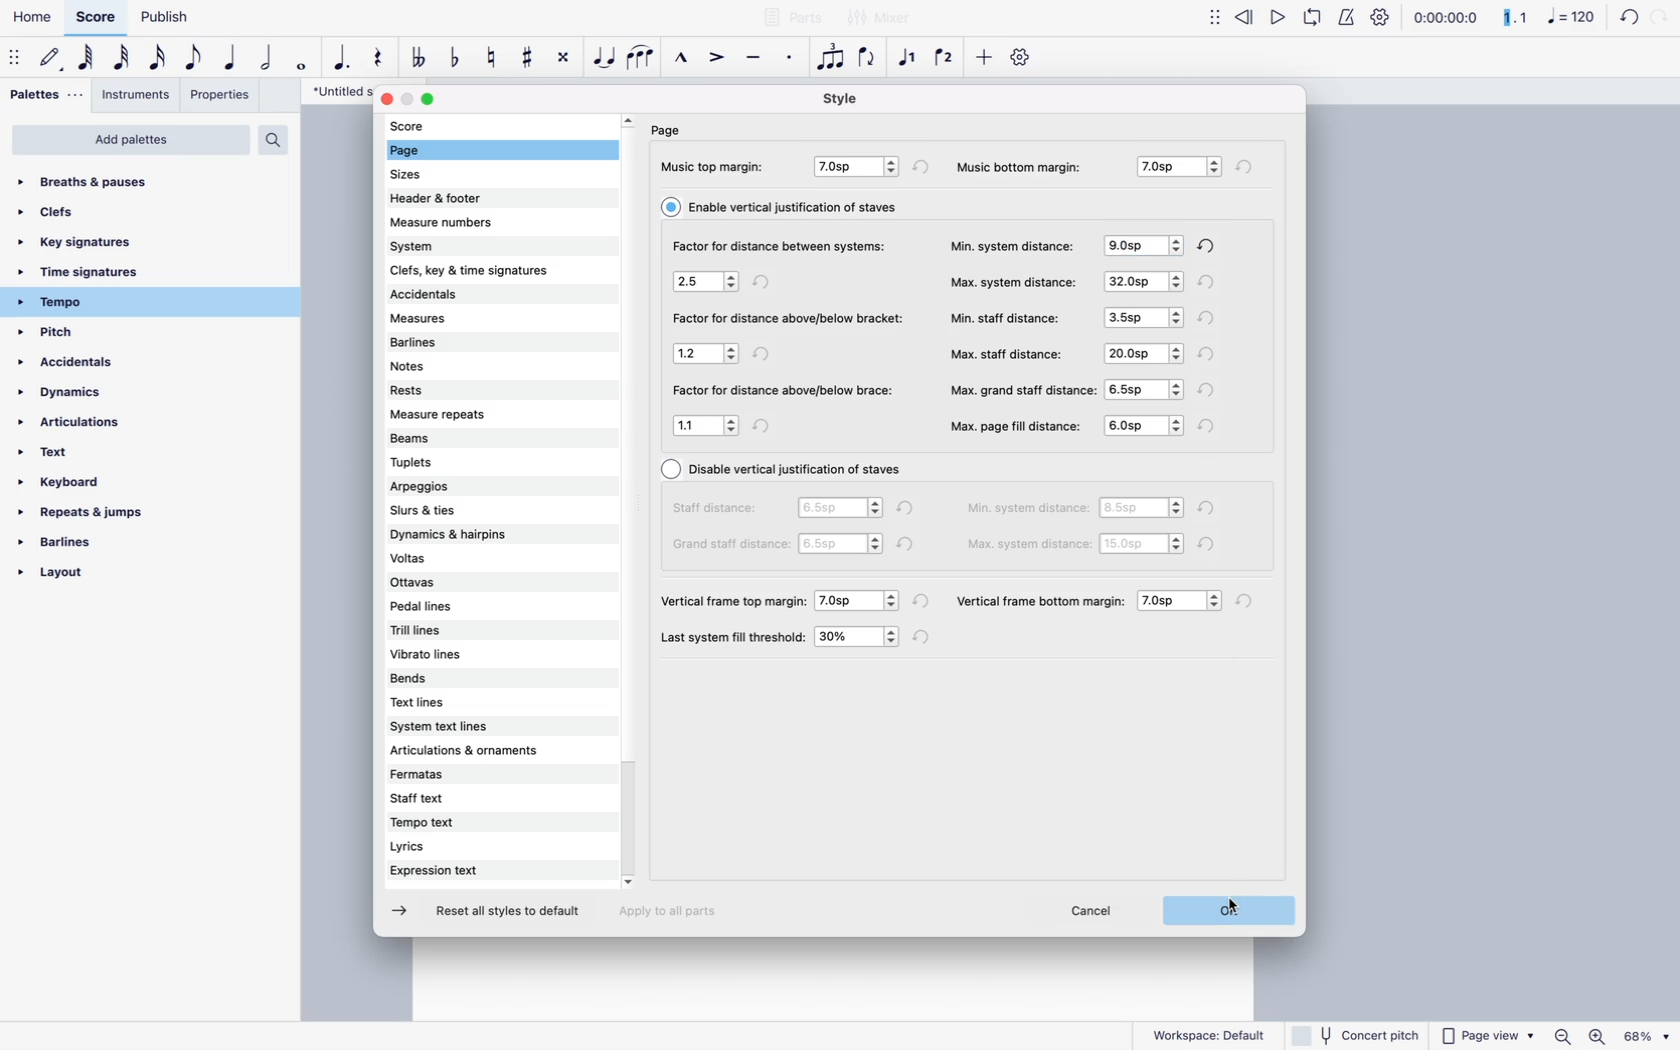 The width and height of the screenshot is (1680, 1050). What do you see at coordinates (43, 95) in the screenshot?
I see `palletes` at bounding box center [43, 95].